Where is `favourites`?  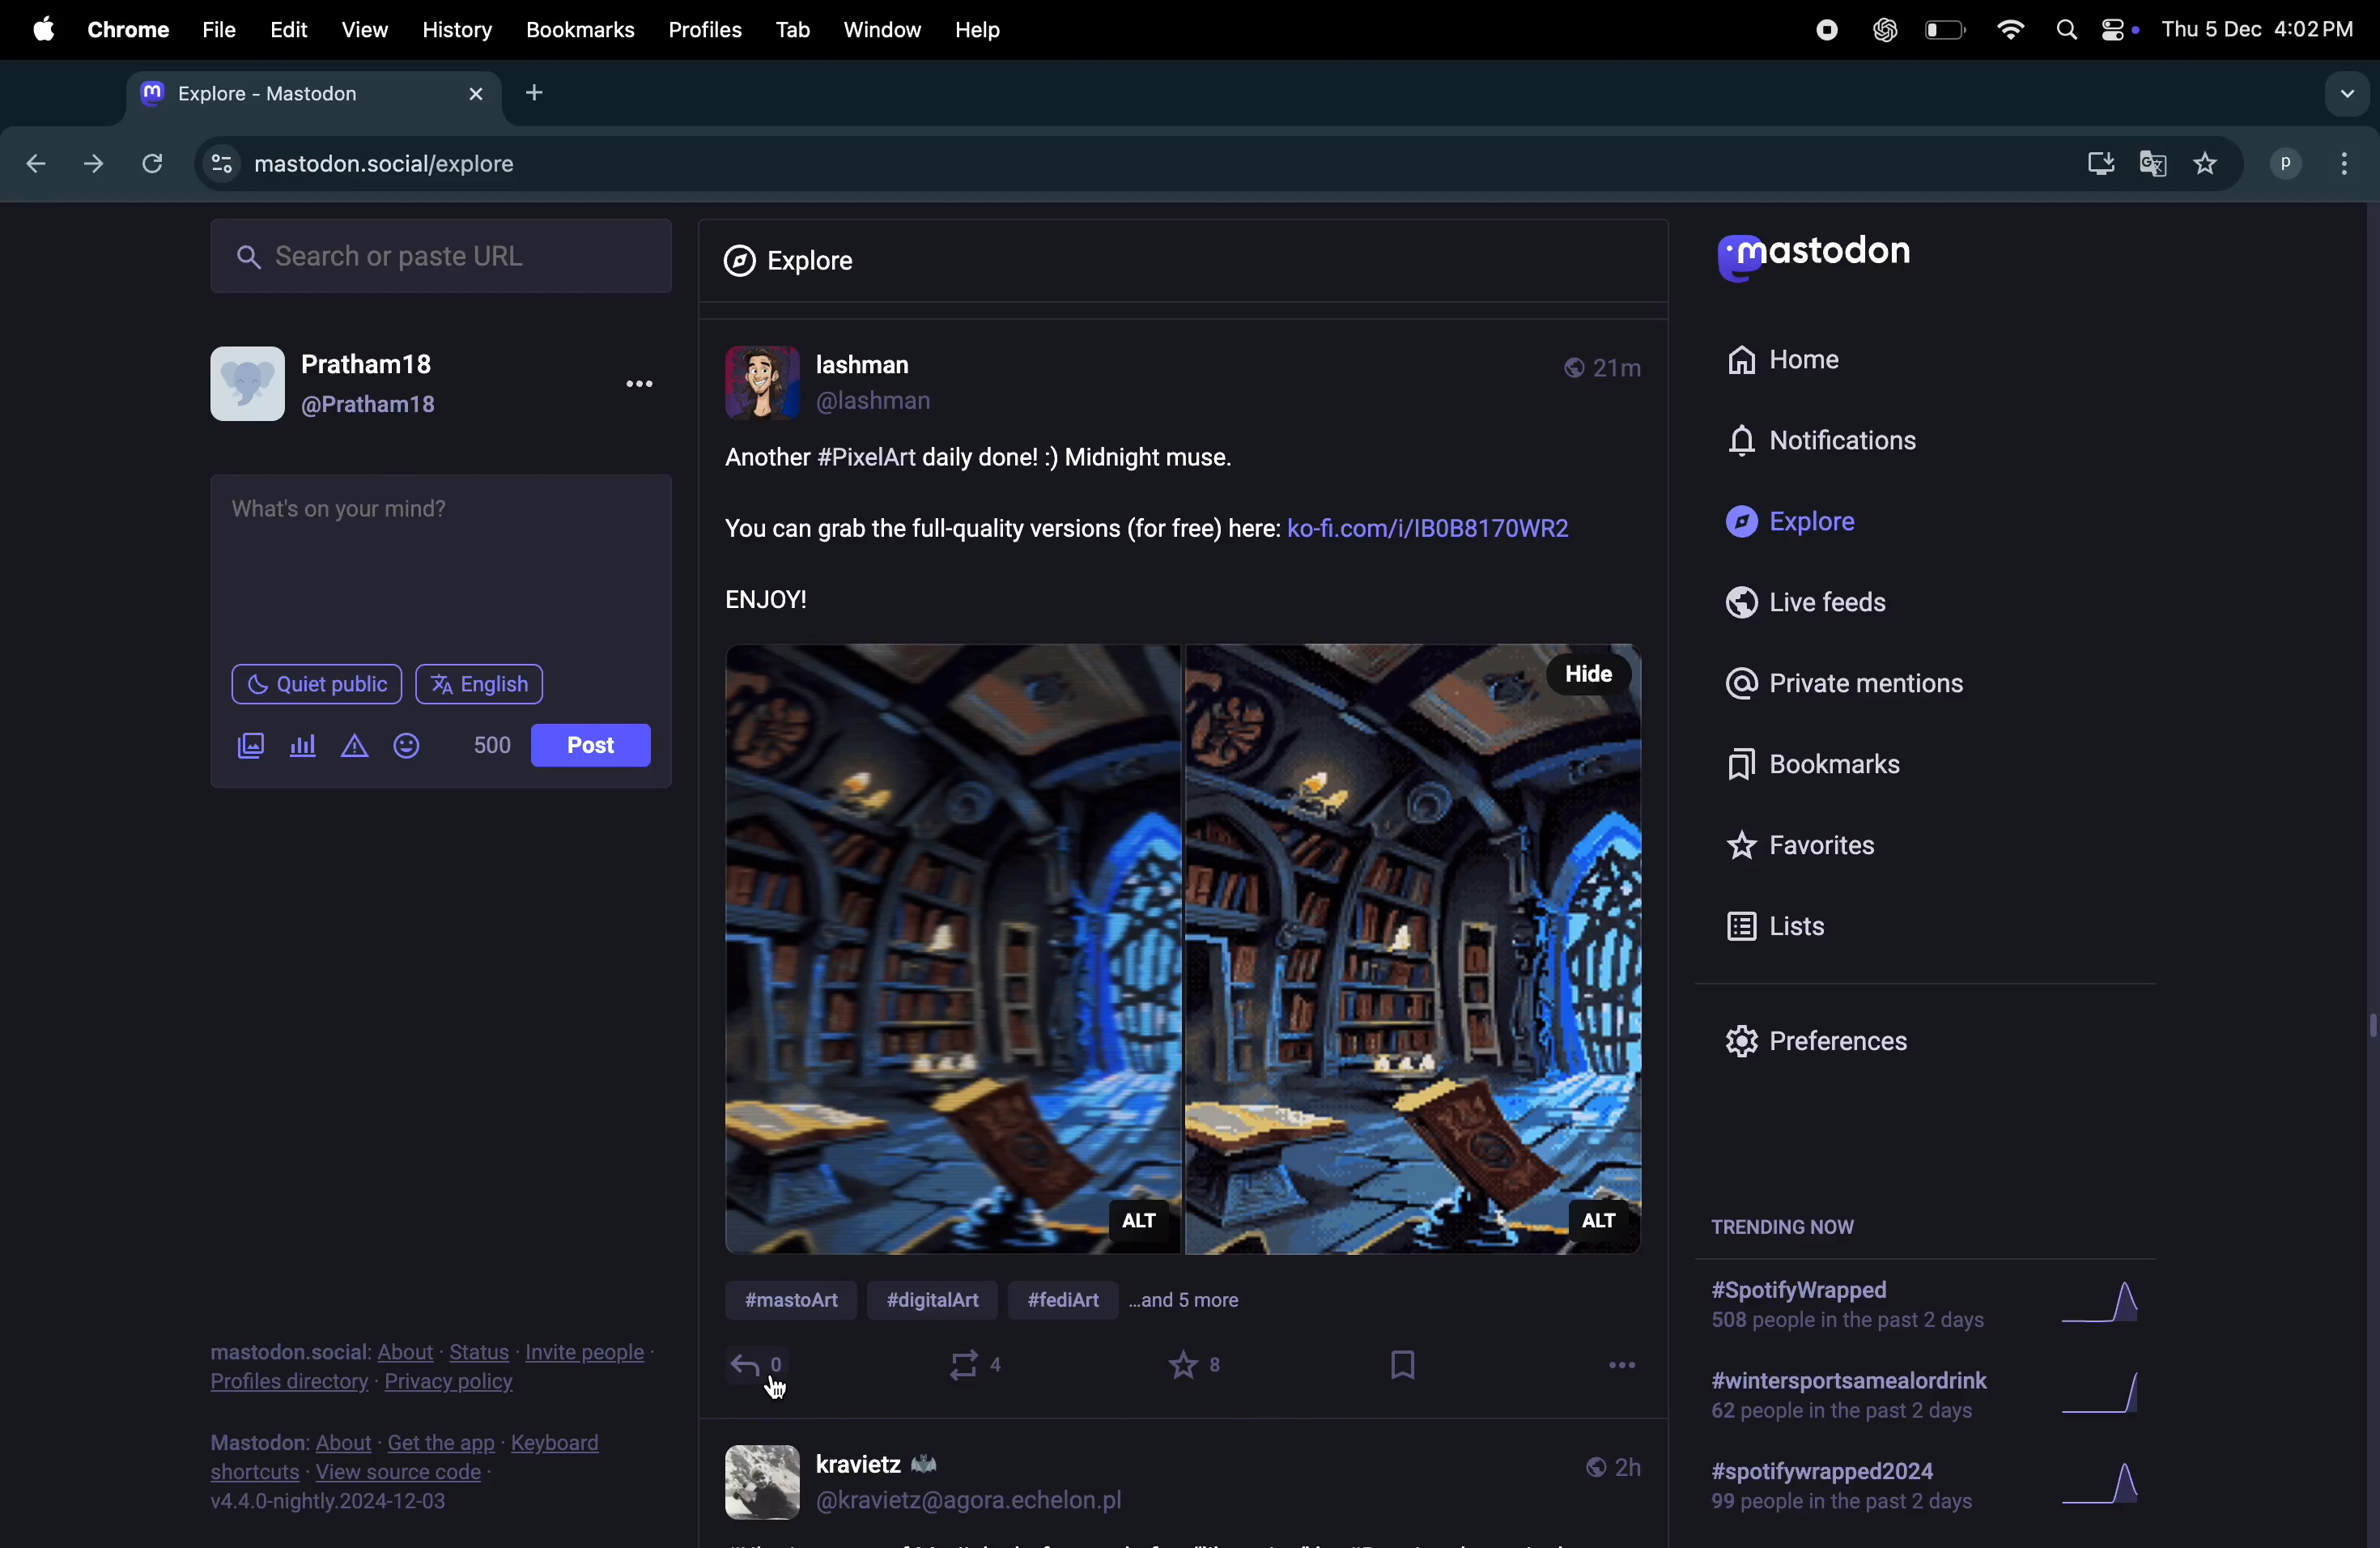 favourites is located at coordinates (1201, 1367).